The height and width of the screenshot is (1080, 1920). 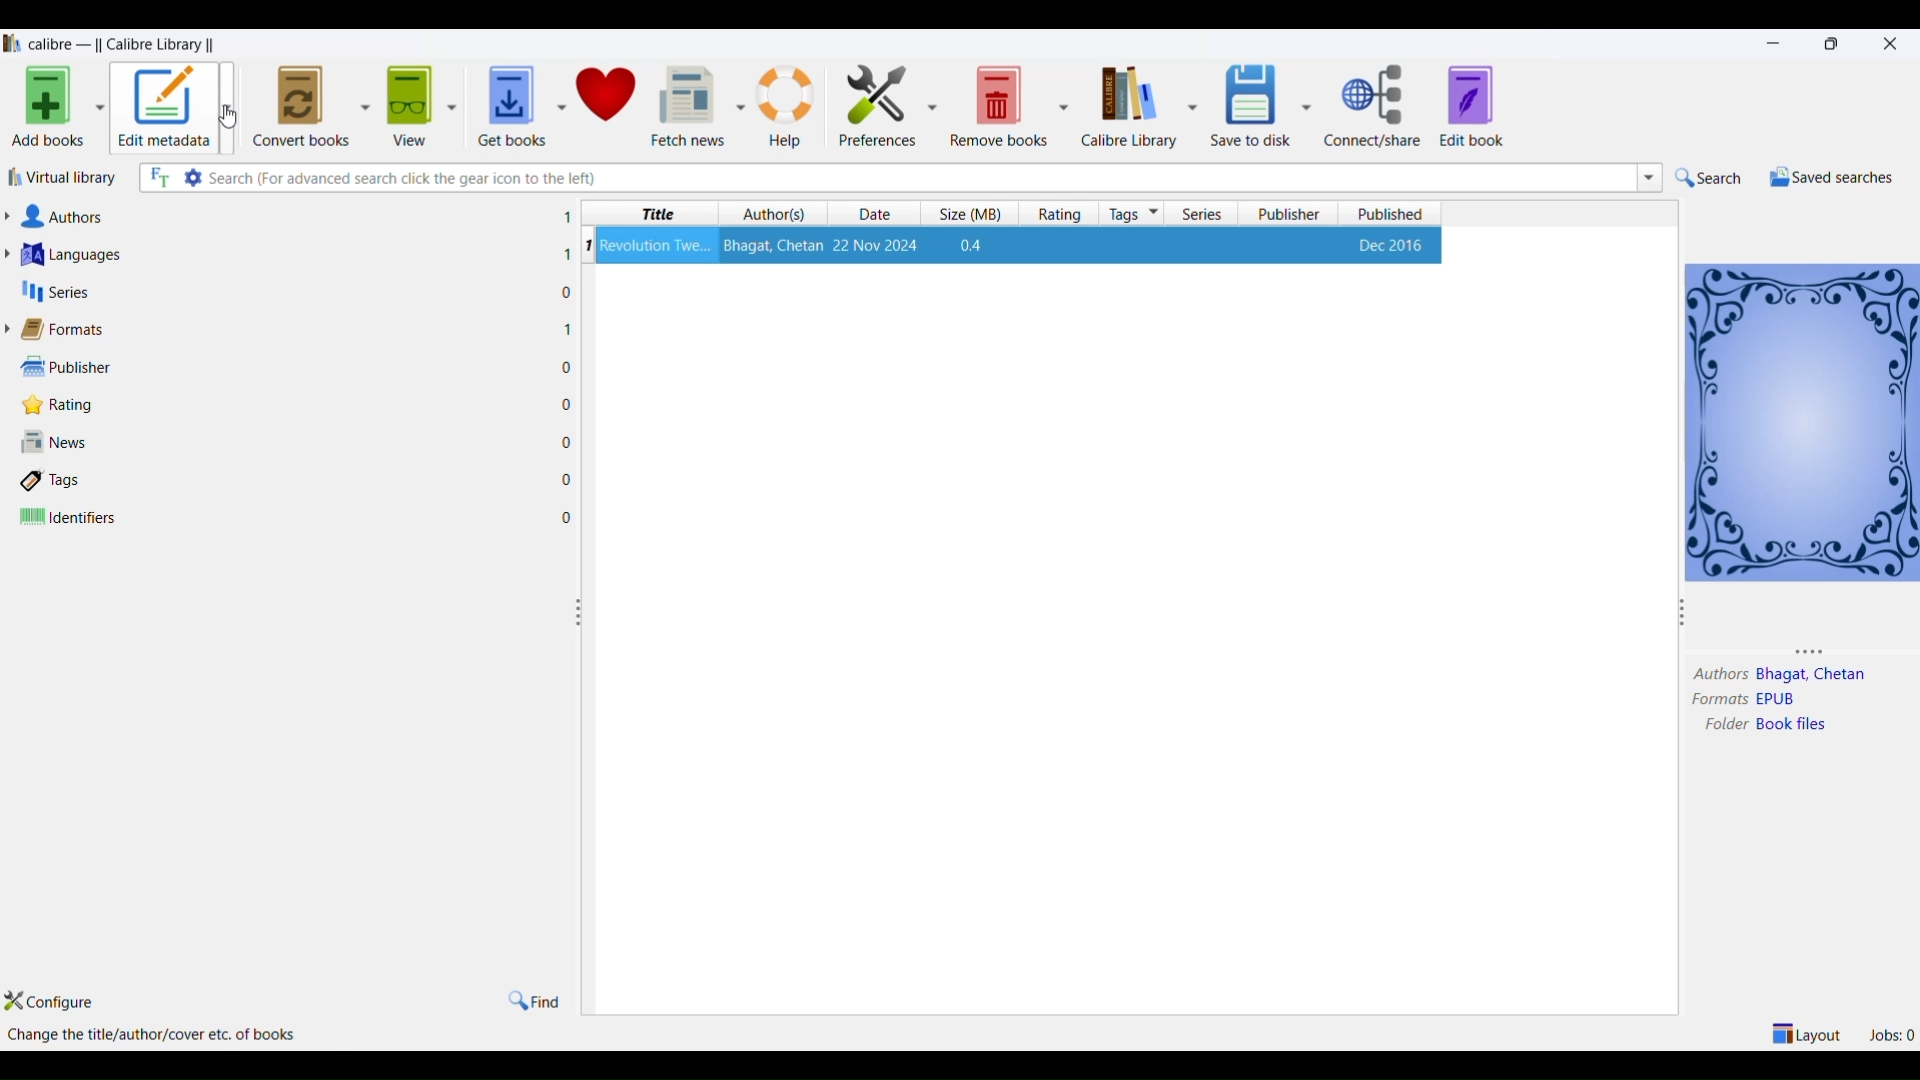 What do you see at coordinates (125, 42) in the screenshot?
I see `application name ` at bounding box center [125, 42].